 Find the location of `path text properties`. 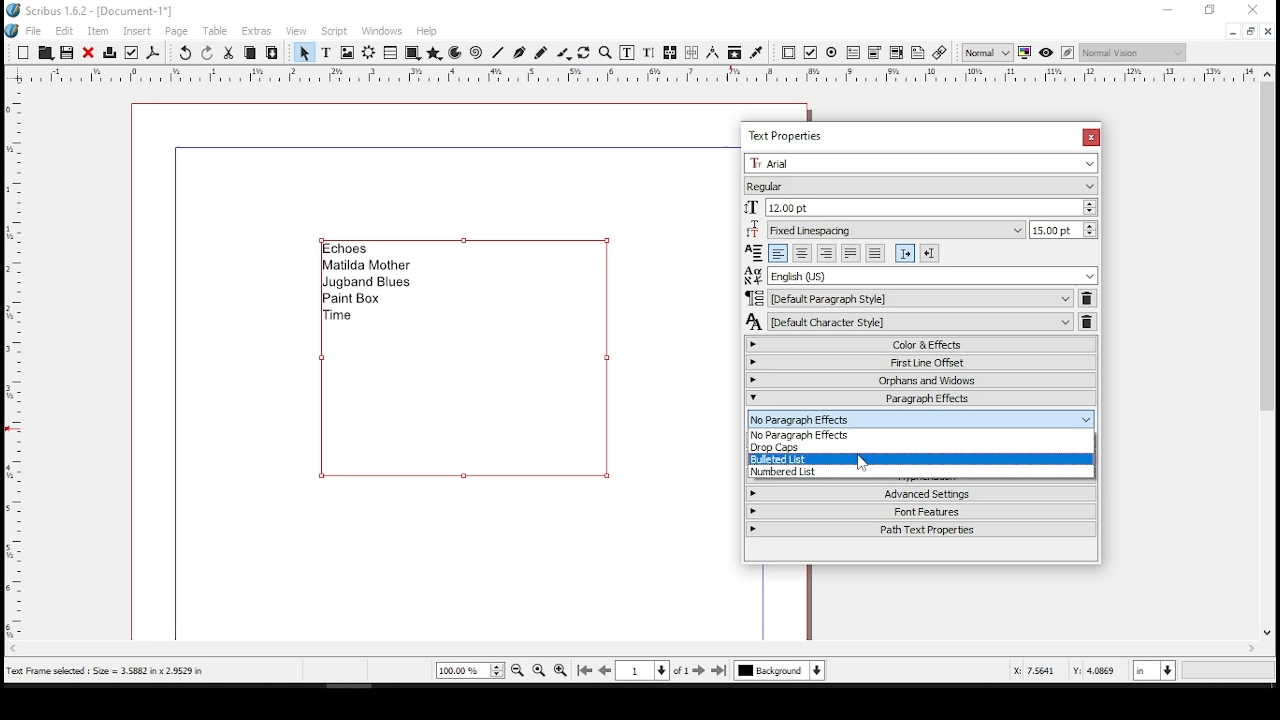

path text properties is located at coordinates (920, 534).